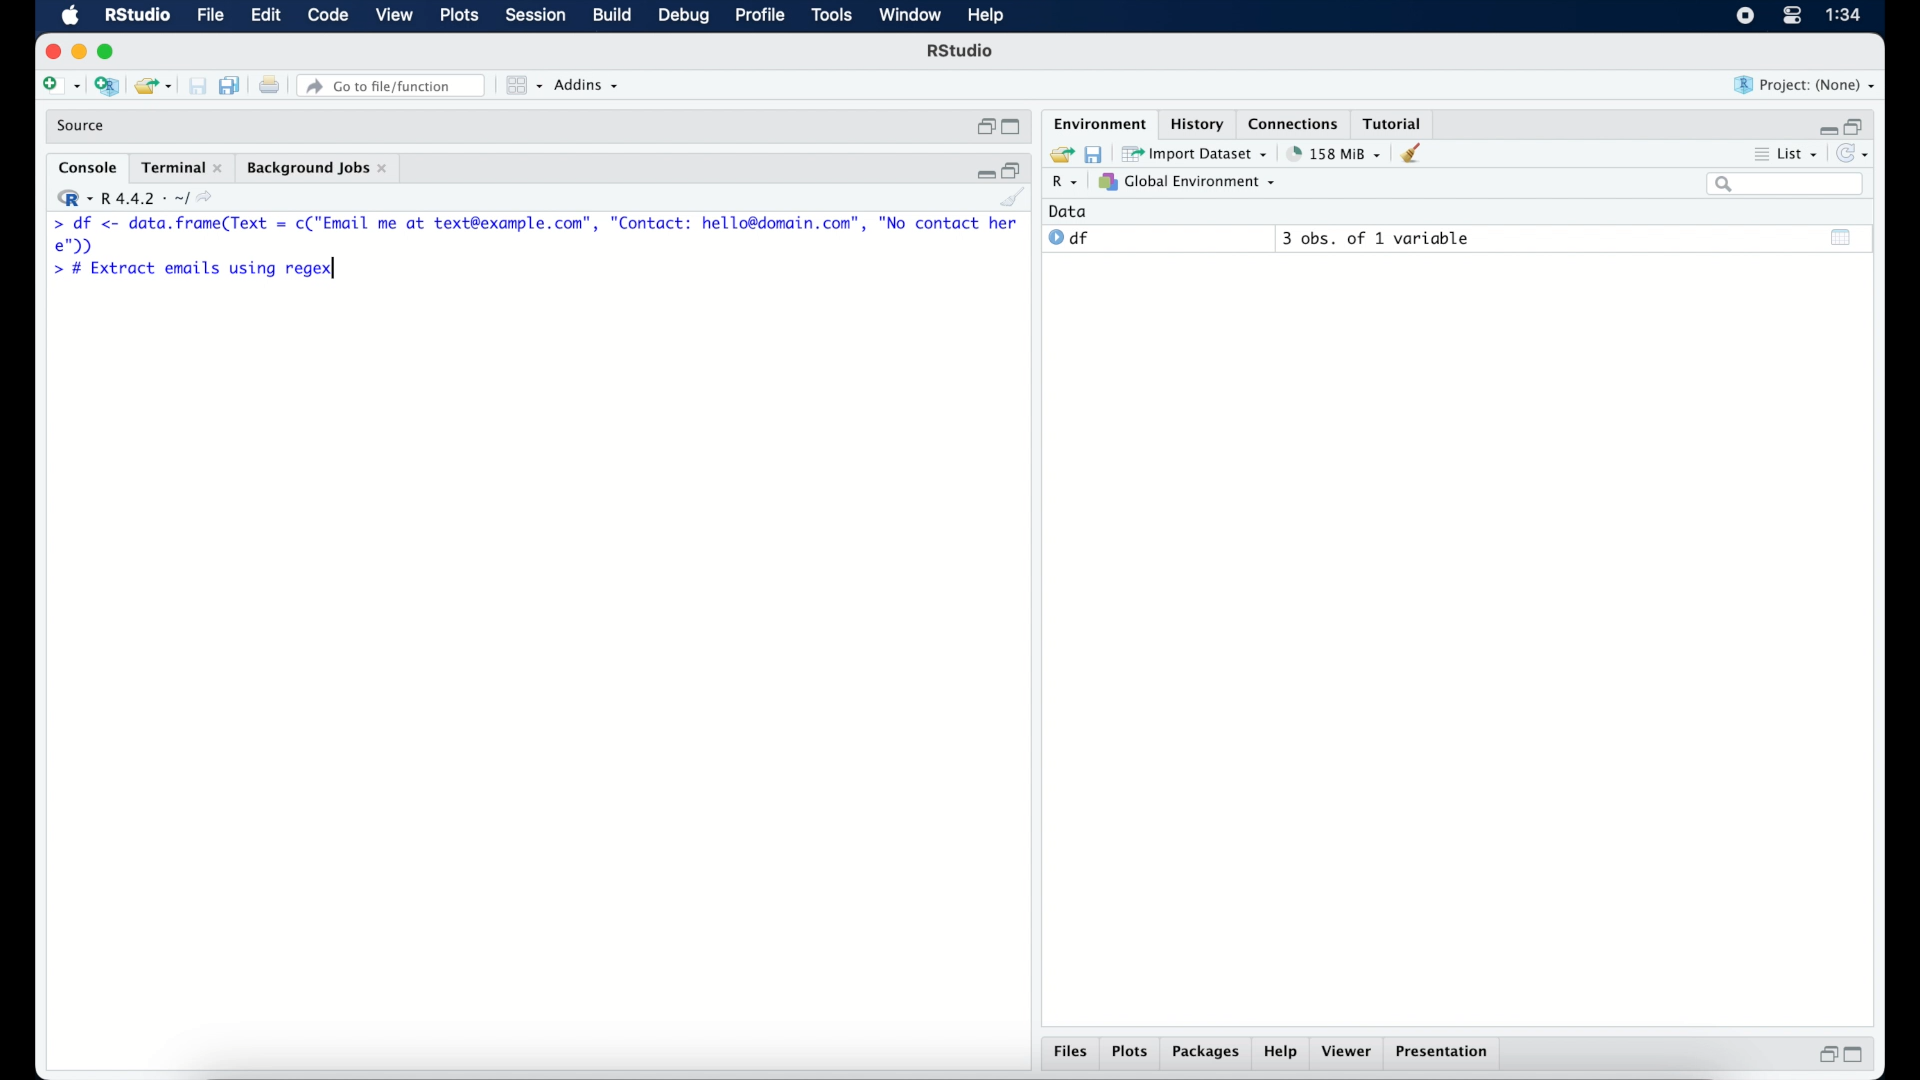 The width and height of the screenshot is (1920, 1080). Describe the element at coordinates (68, 16) in the screenshot. I see `macOS` at that location.